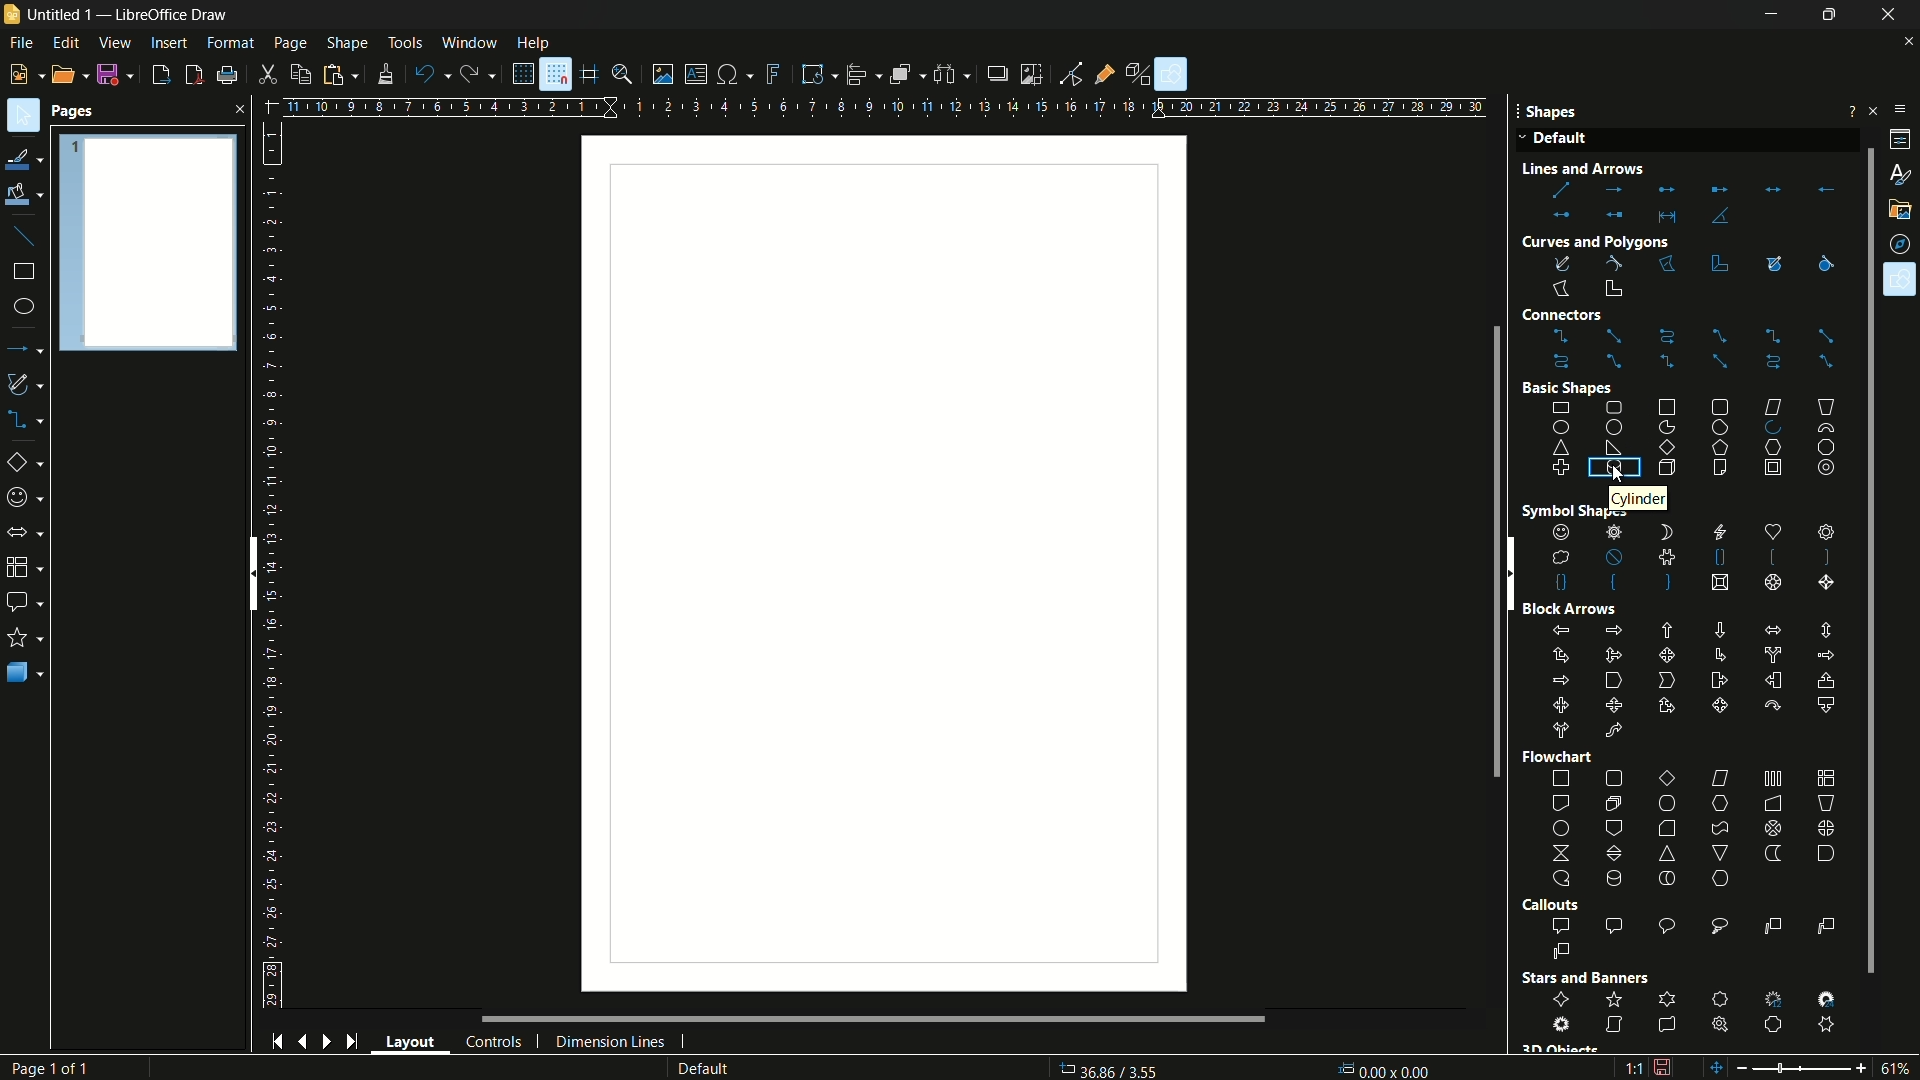 This screenshot has height=1080, width=1920. I want to click on open file, so click(67, 74).